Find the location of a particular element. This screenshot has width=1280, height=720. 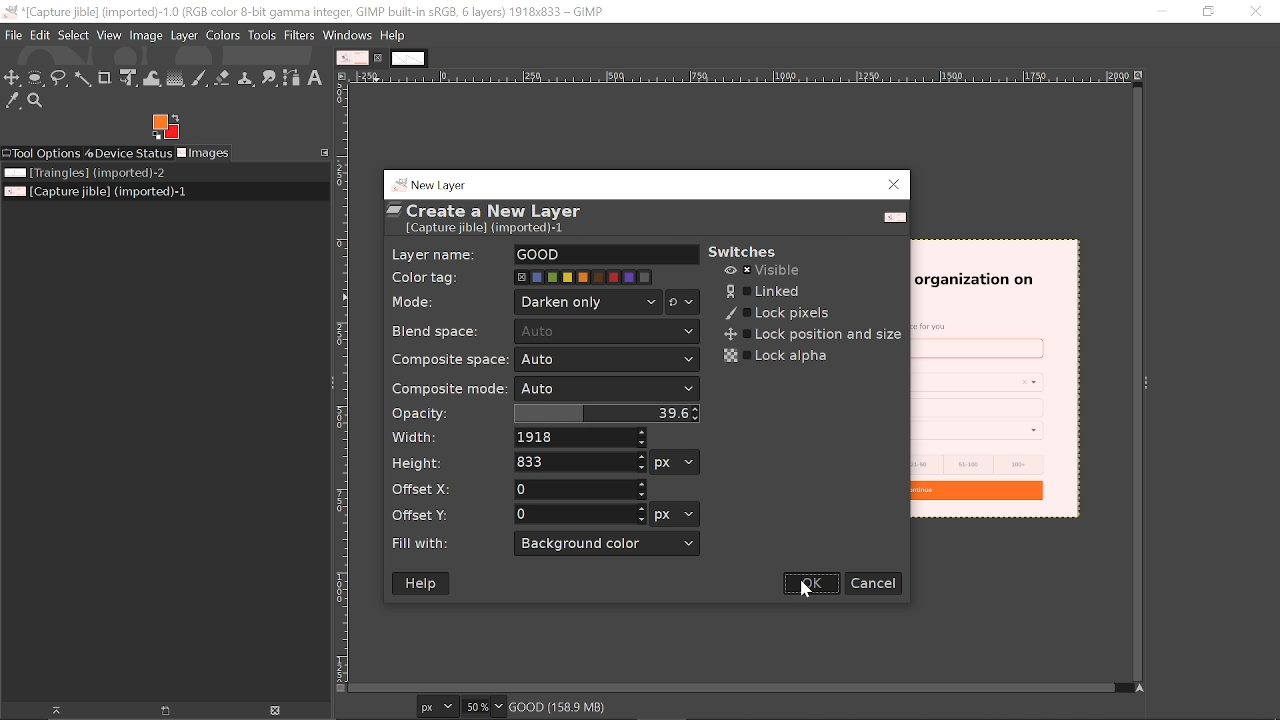

Filters is located at coordinates (300, 35).